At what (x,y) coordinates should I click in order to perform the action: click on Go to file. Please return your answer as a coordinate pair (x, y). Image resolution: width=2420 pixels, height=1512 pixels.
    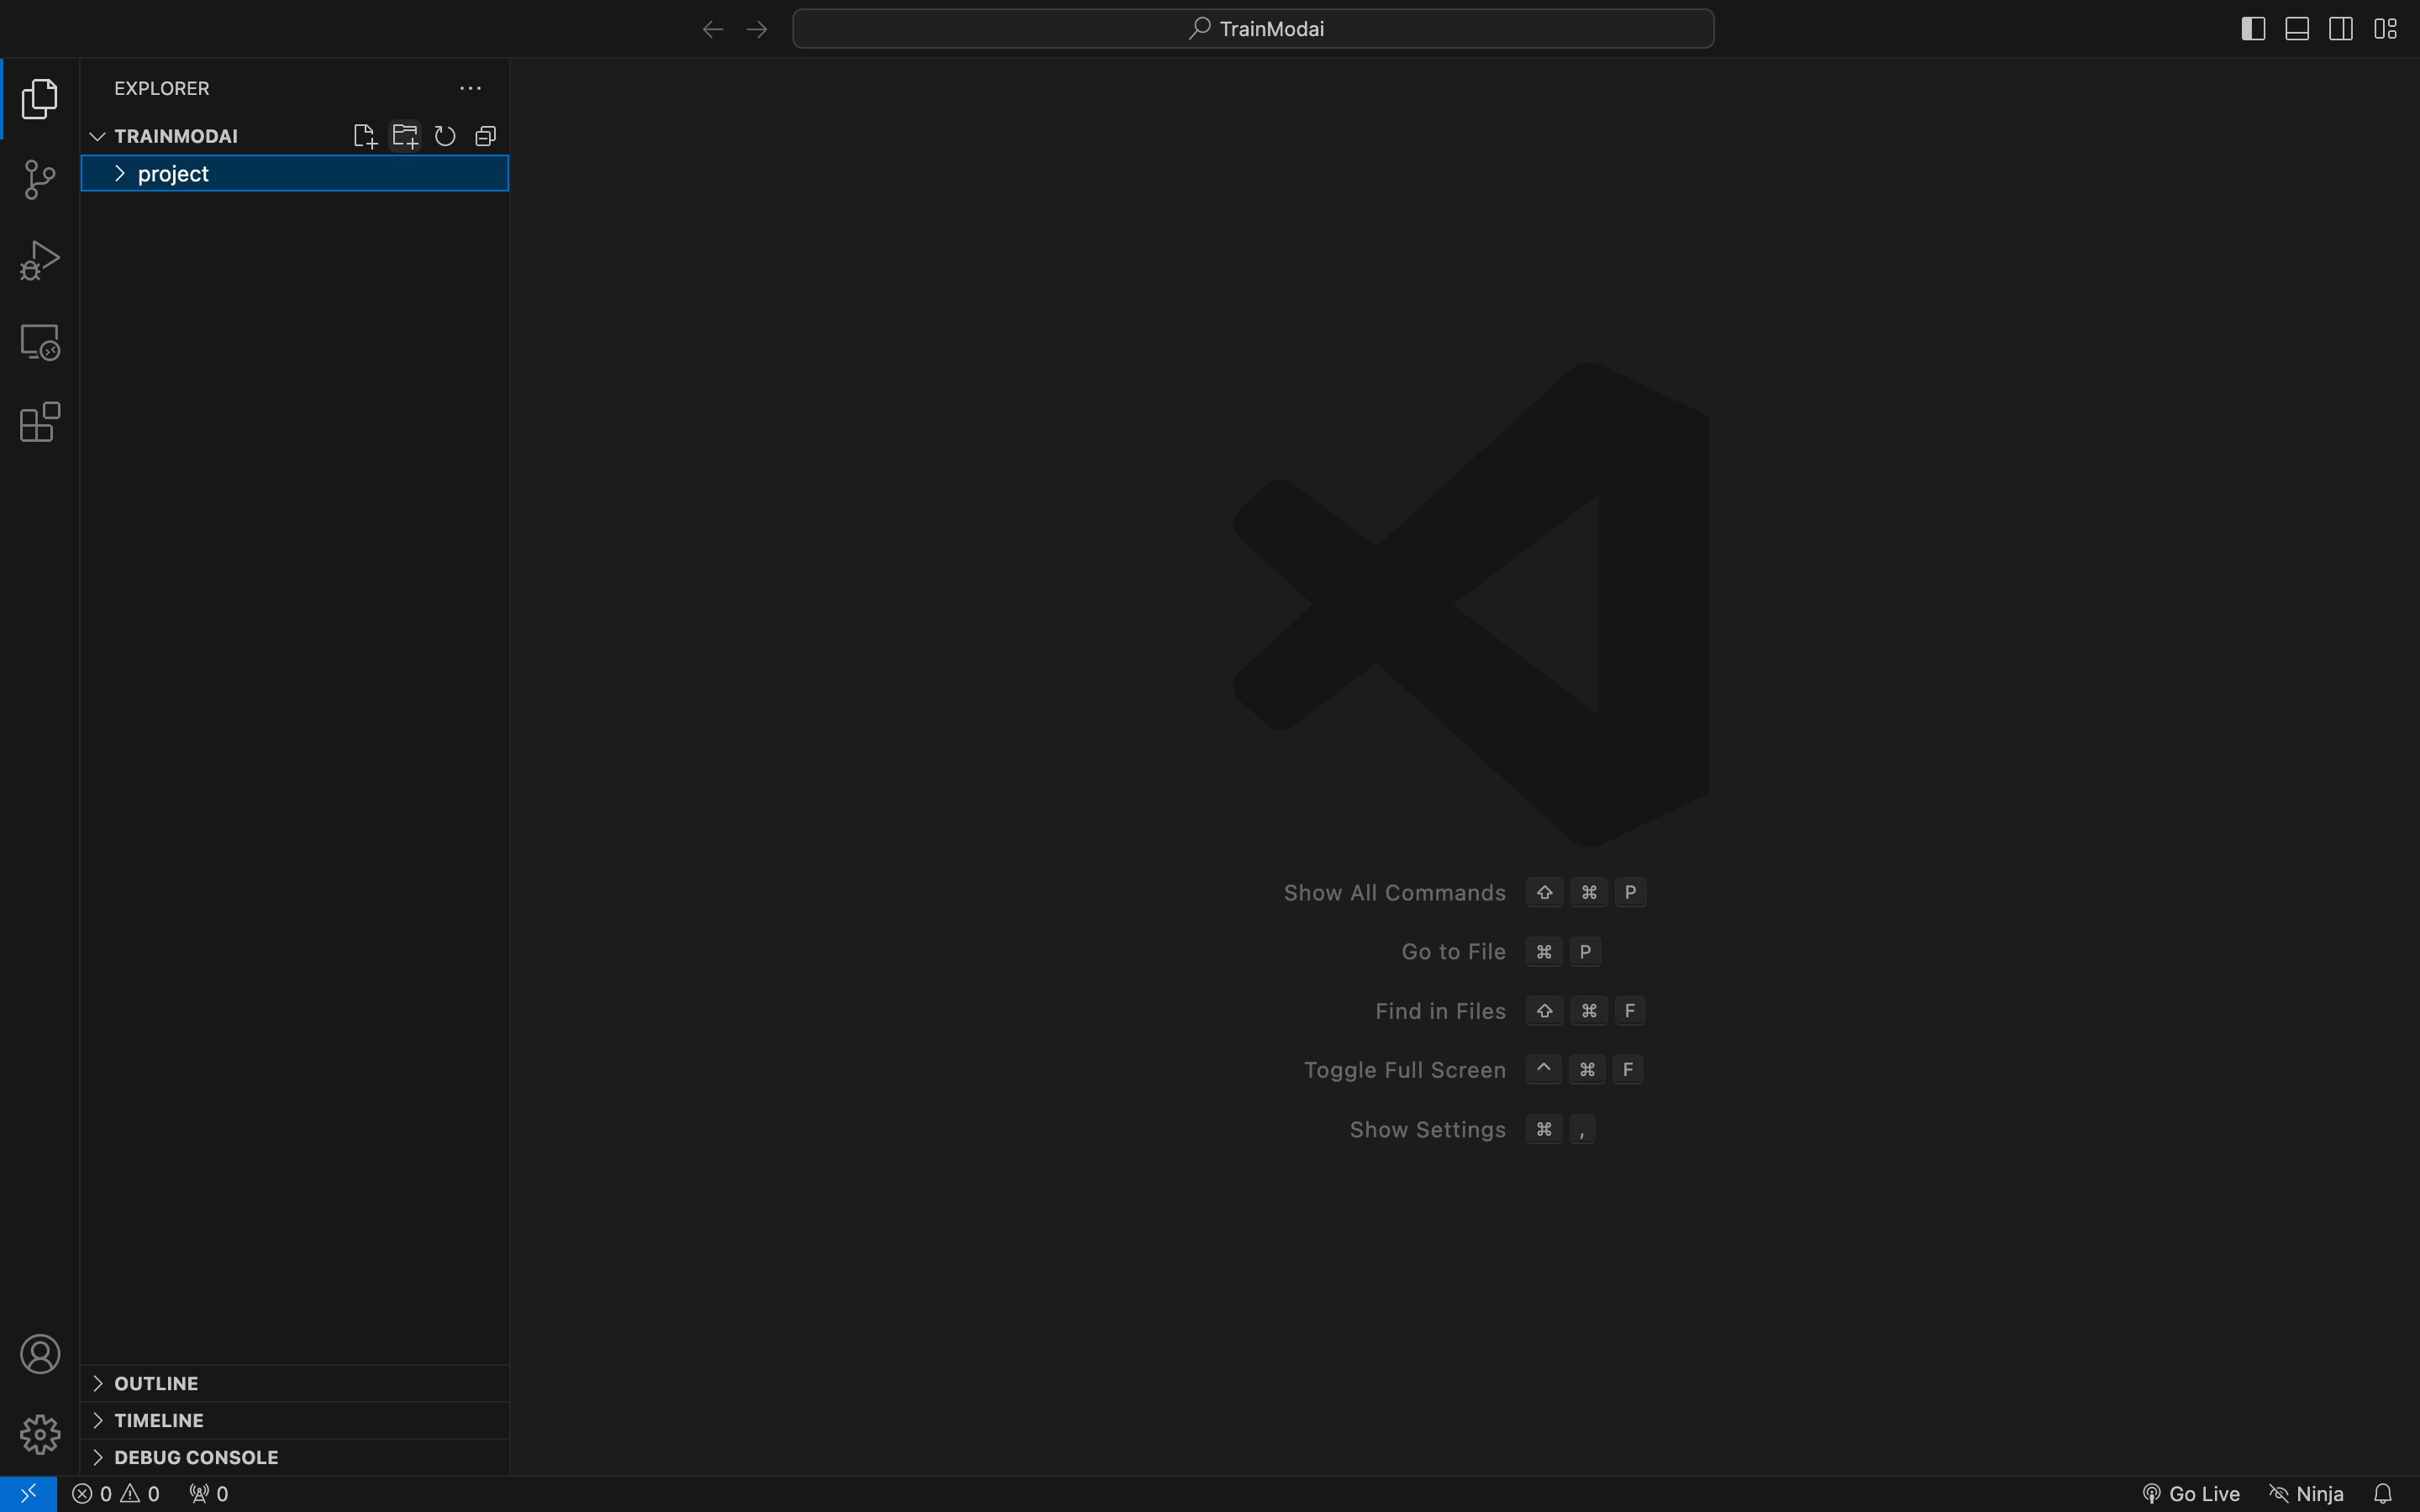
    Looking at the image, I should click on (1505, 957).